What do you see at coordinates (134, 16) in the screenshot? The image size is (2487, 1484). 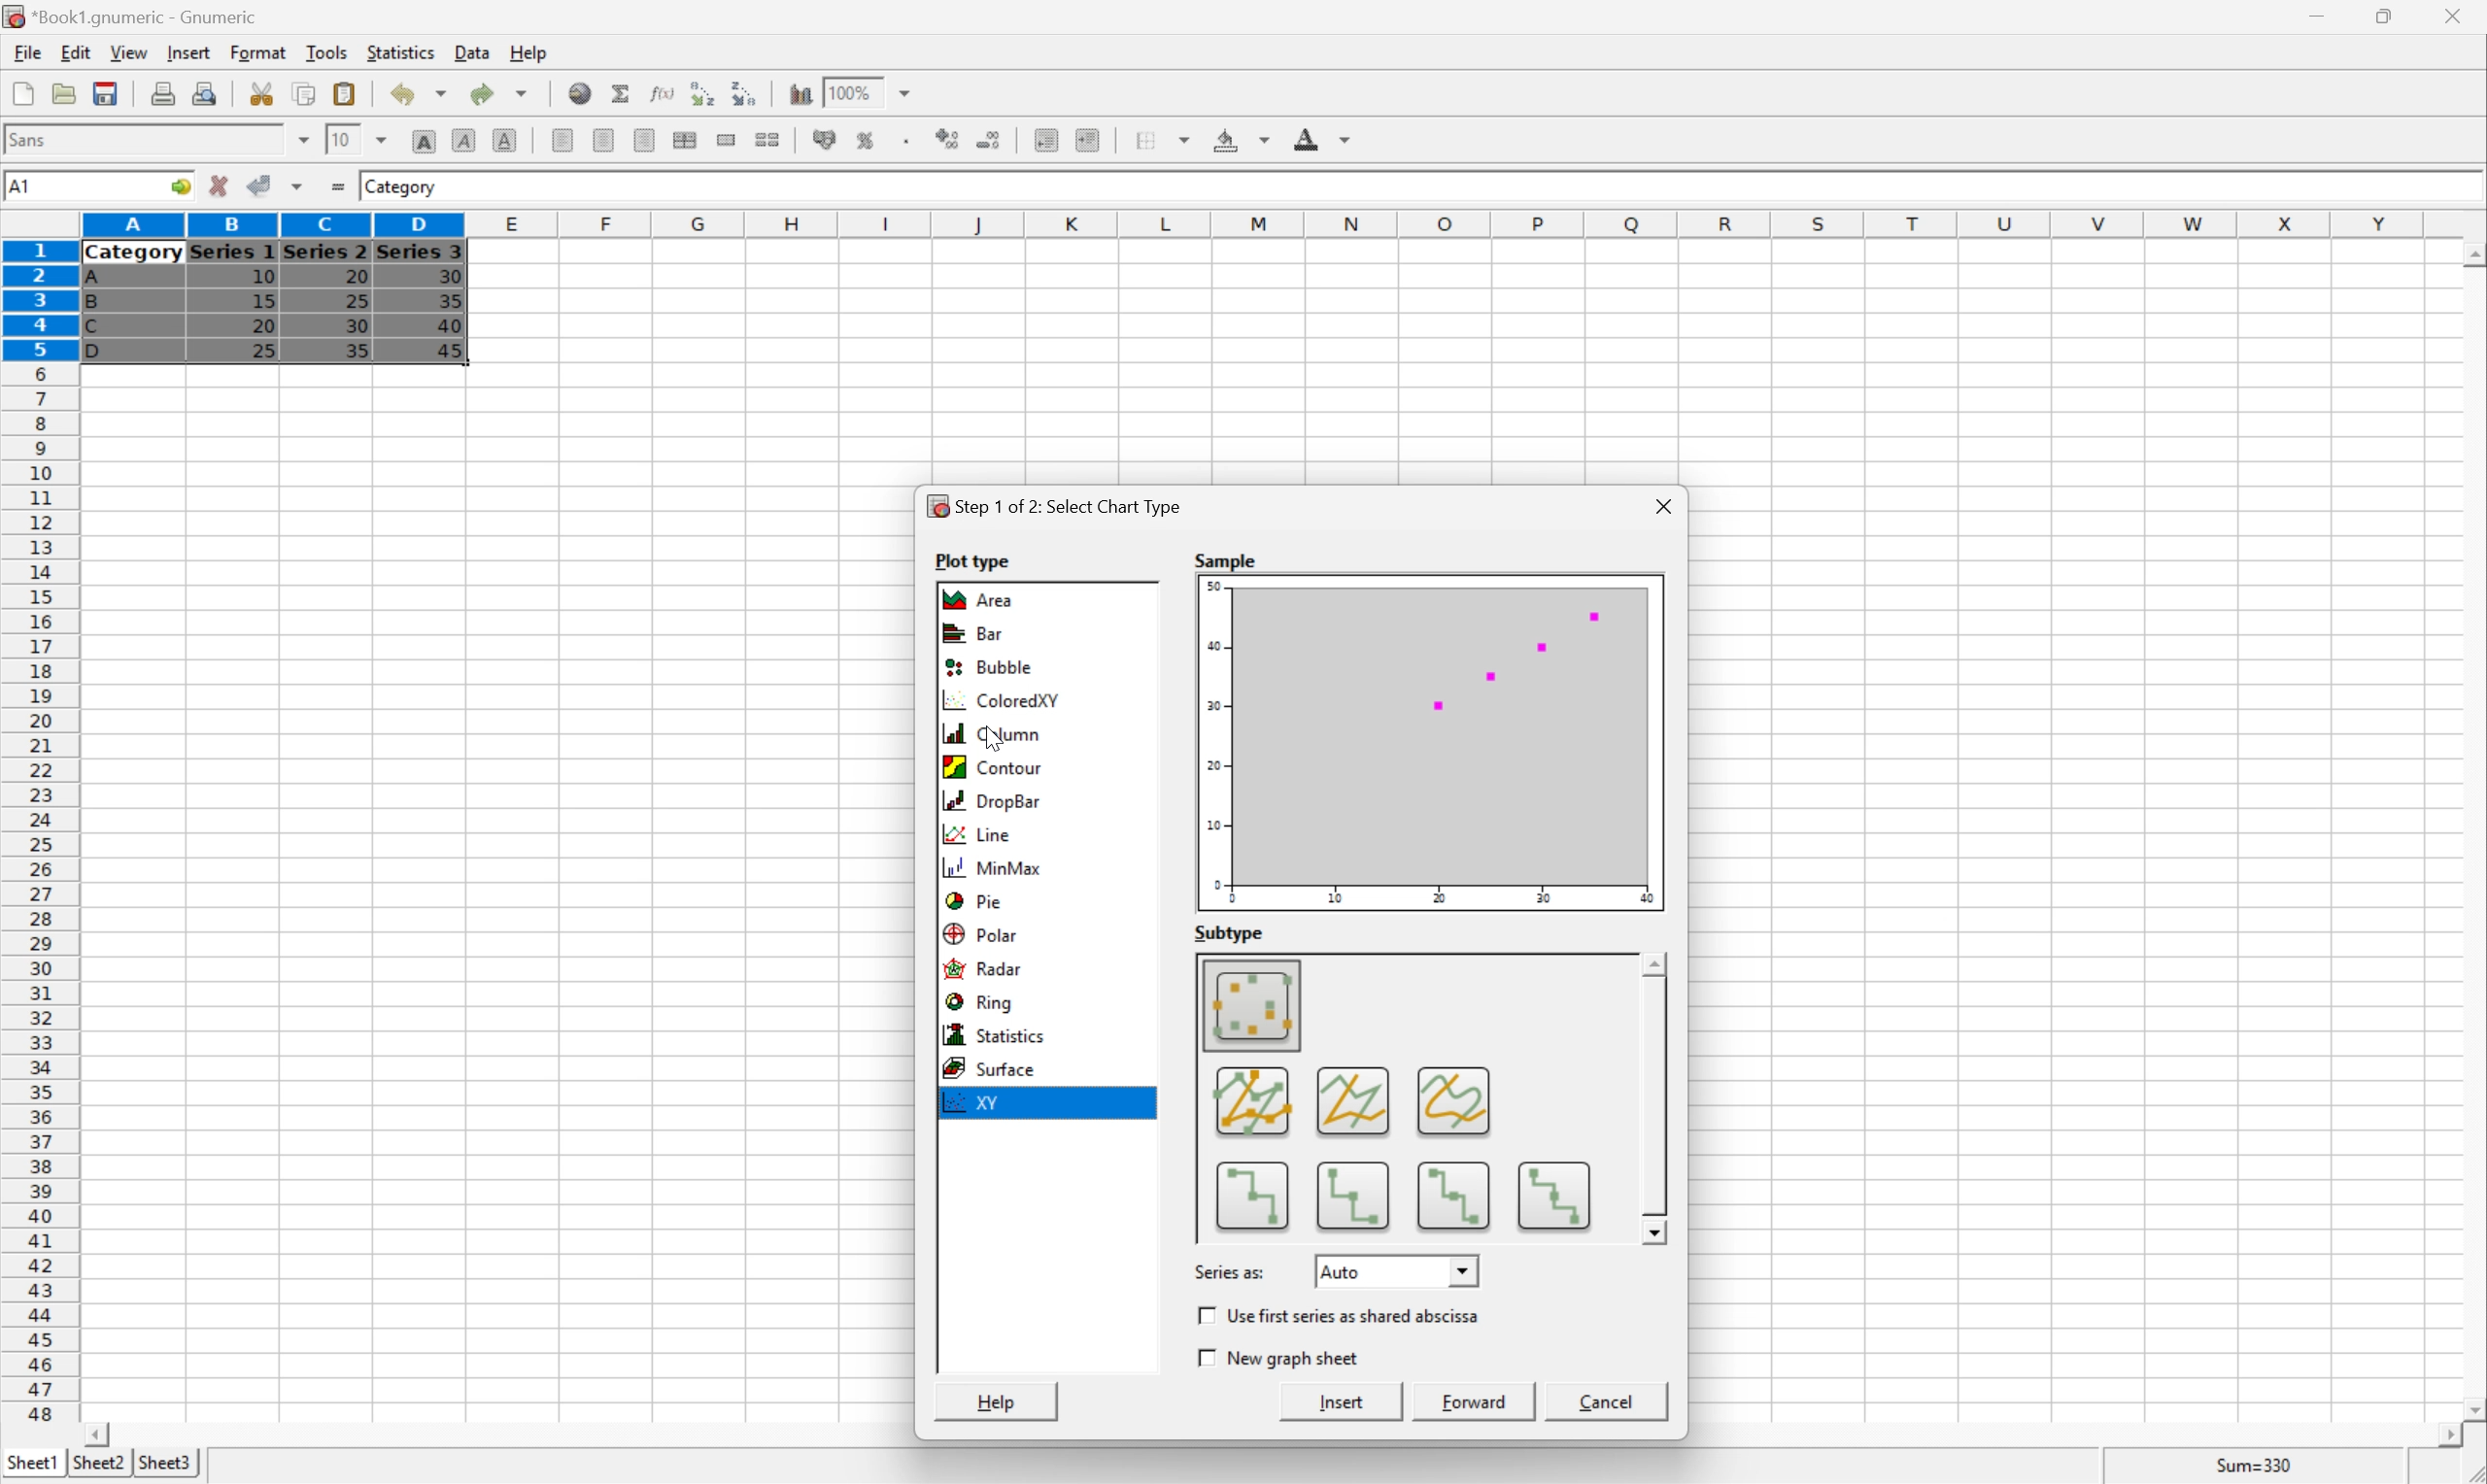 I see `*Book1.gnumeric - Gnumeric` at bounding box center [134, 16].